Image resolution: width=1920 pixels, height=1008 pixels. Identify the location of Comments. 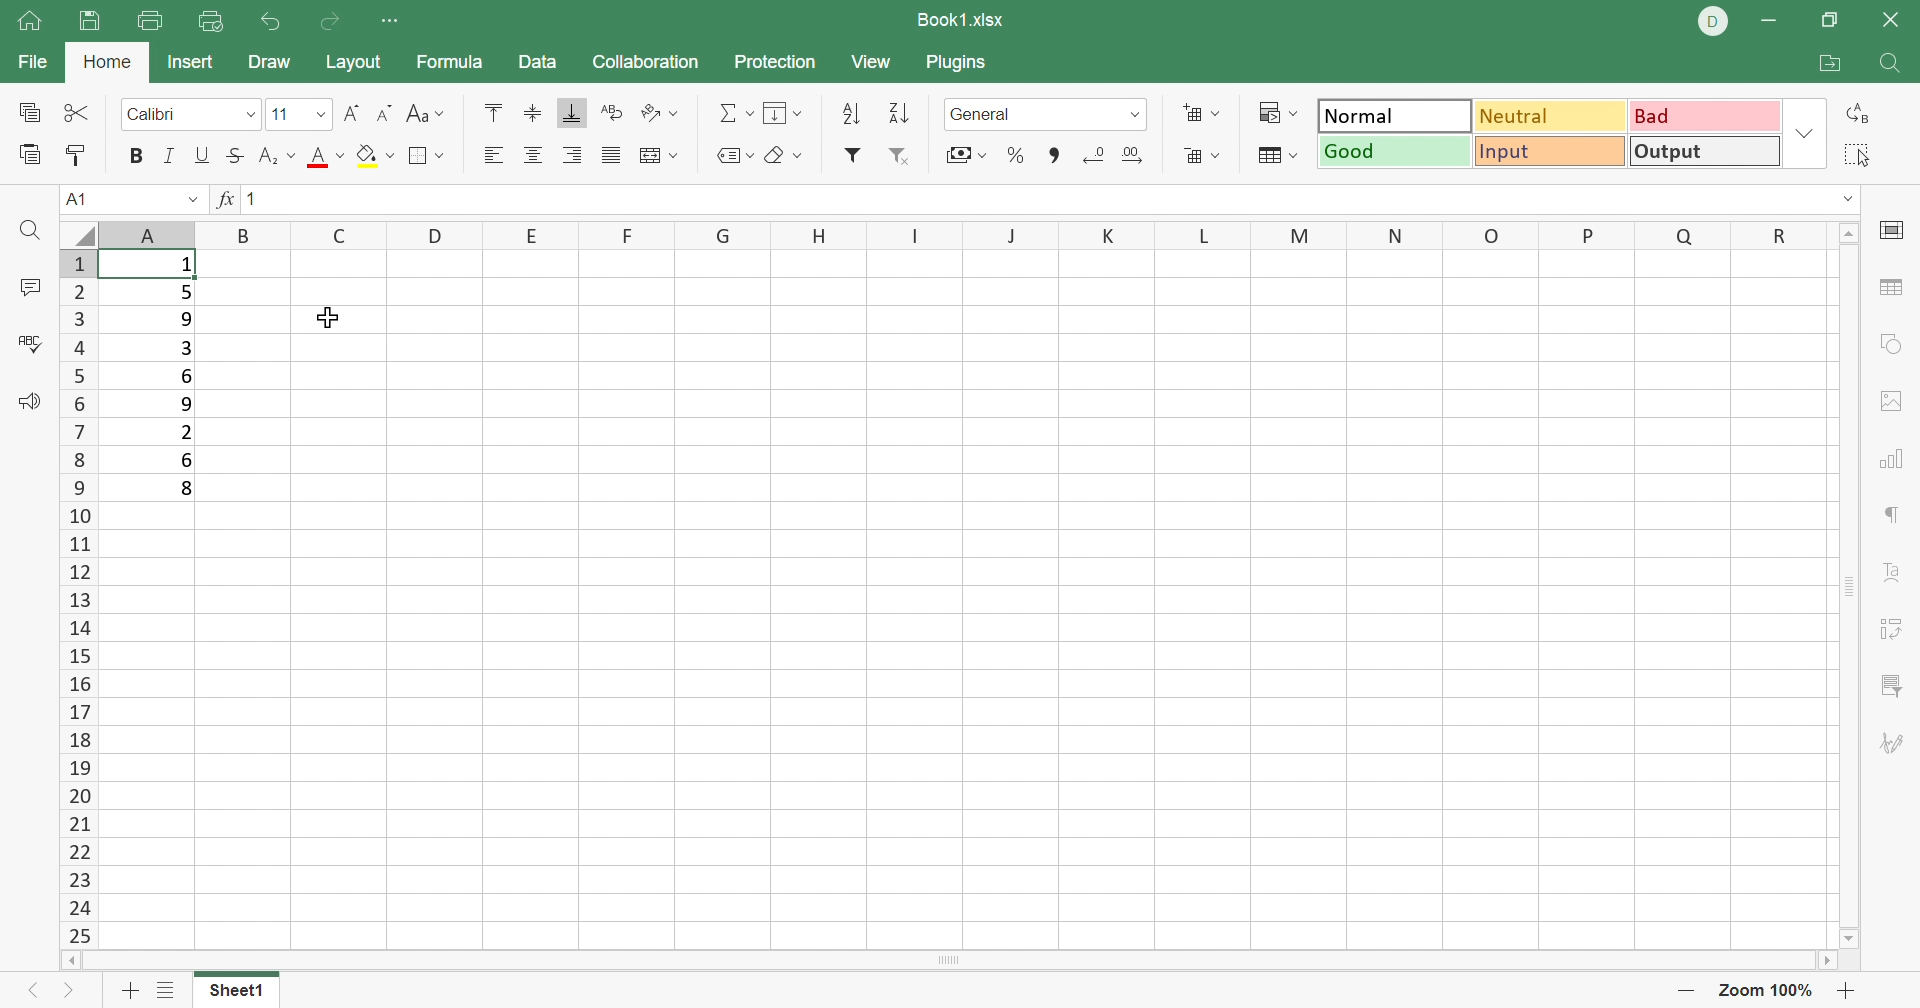
(27, 286).